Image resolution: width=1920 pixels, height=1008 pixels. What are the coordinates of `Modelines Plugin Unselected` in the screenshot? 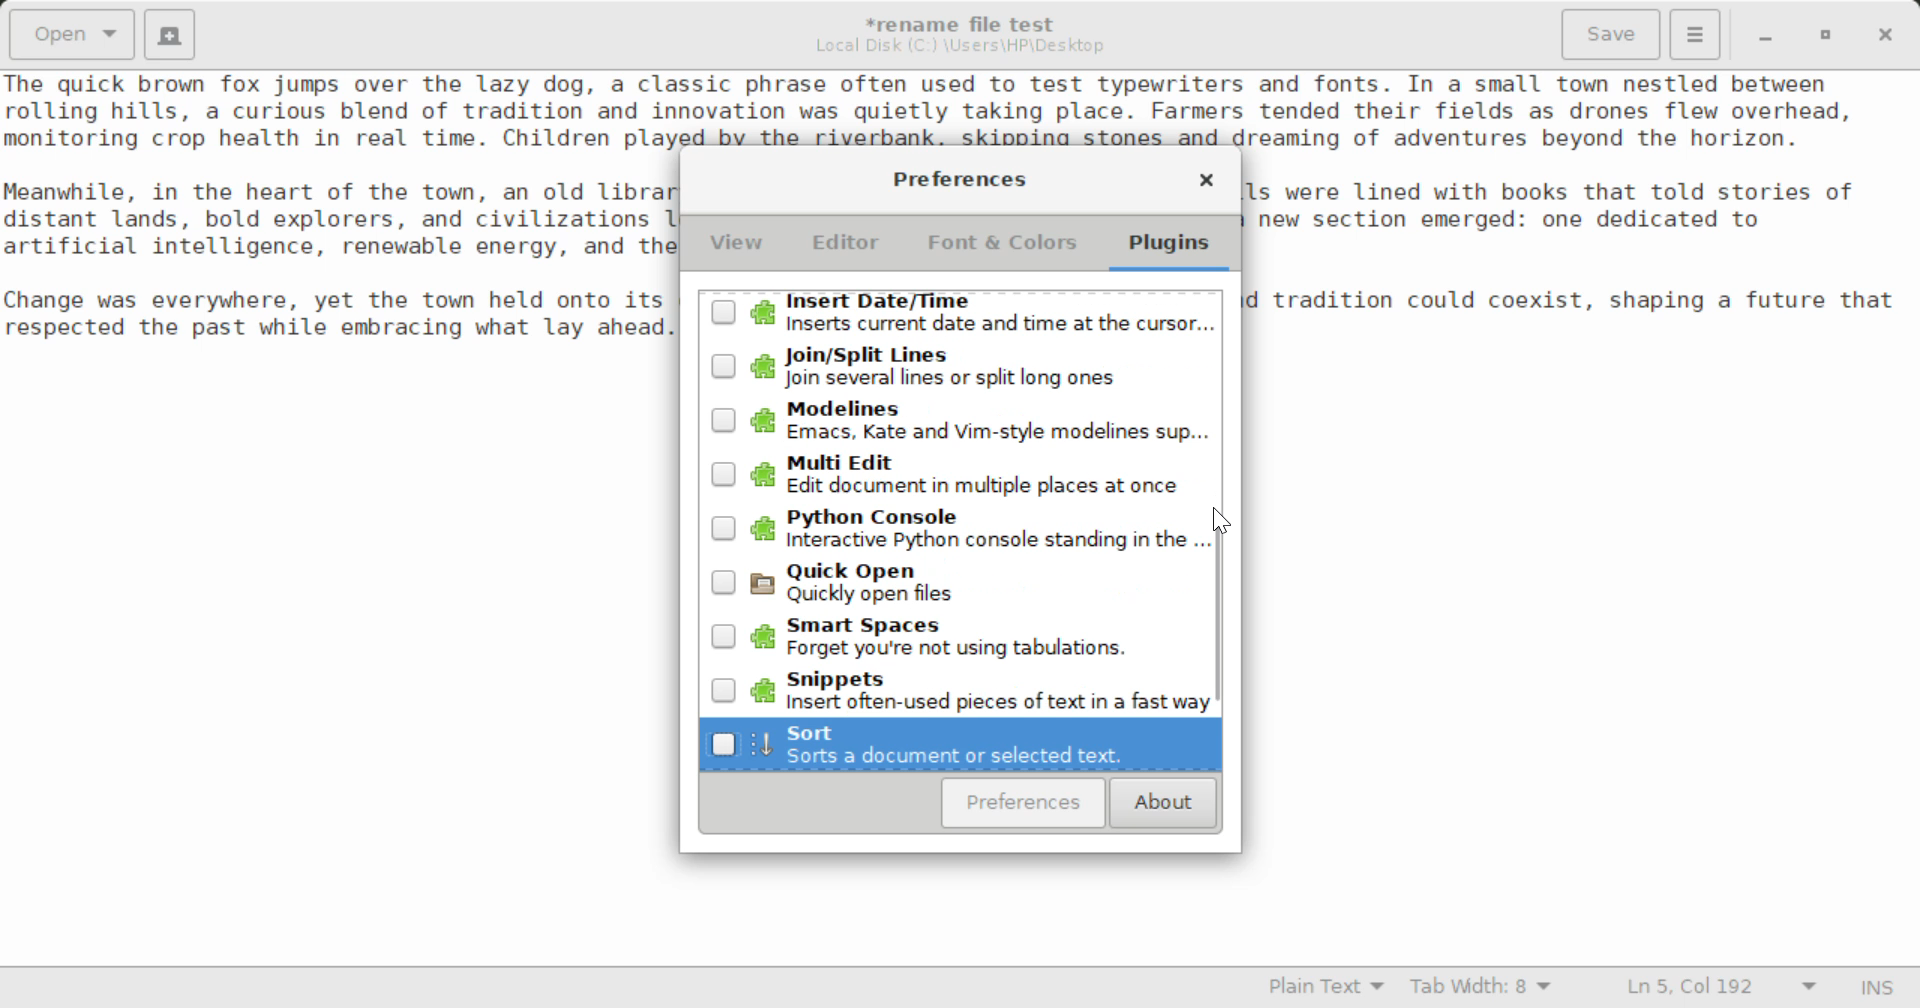 It's located at (958, 421).